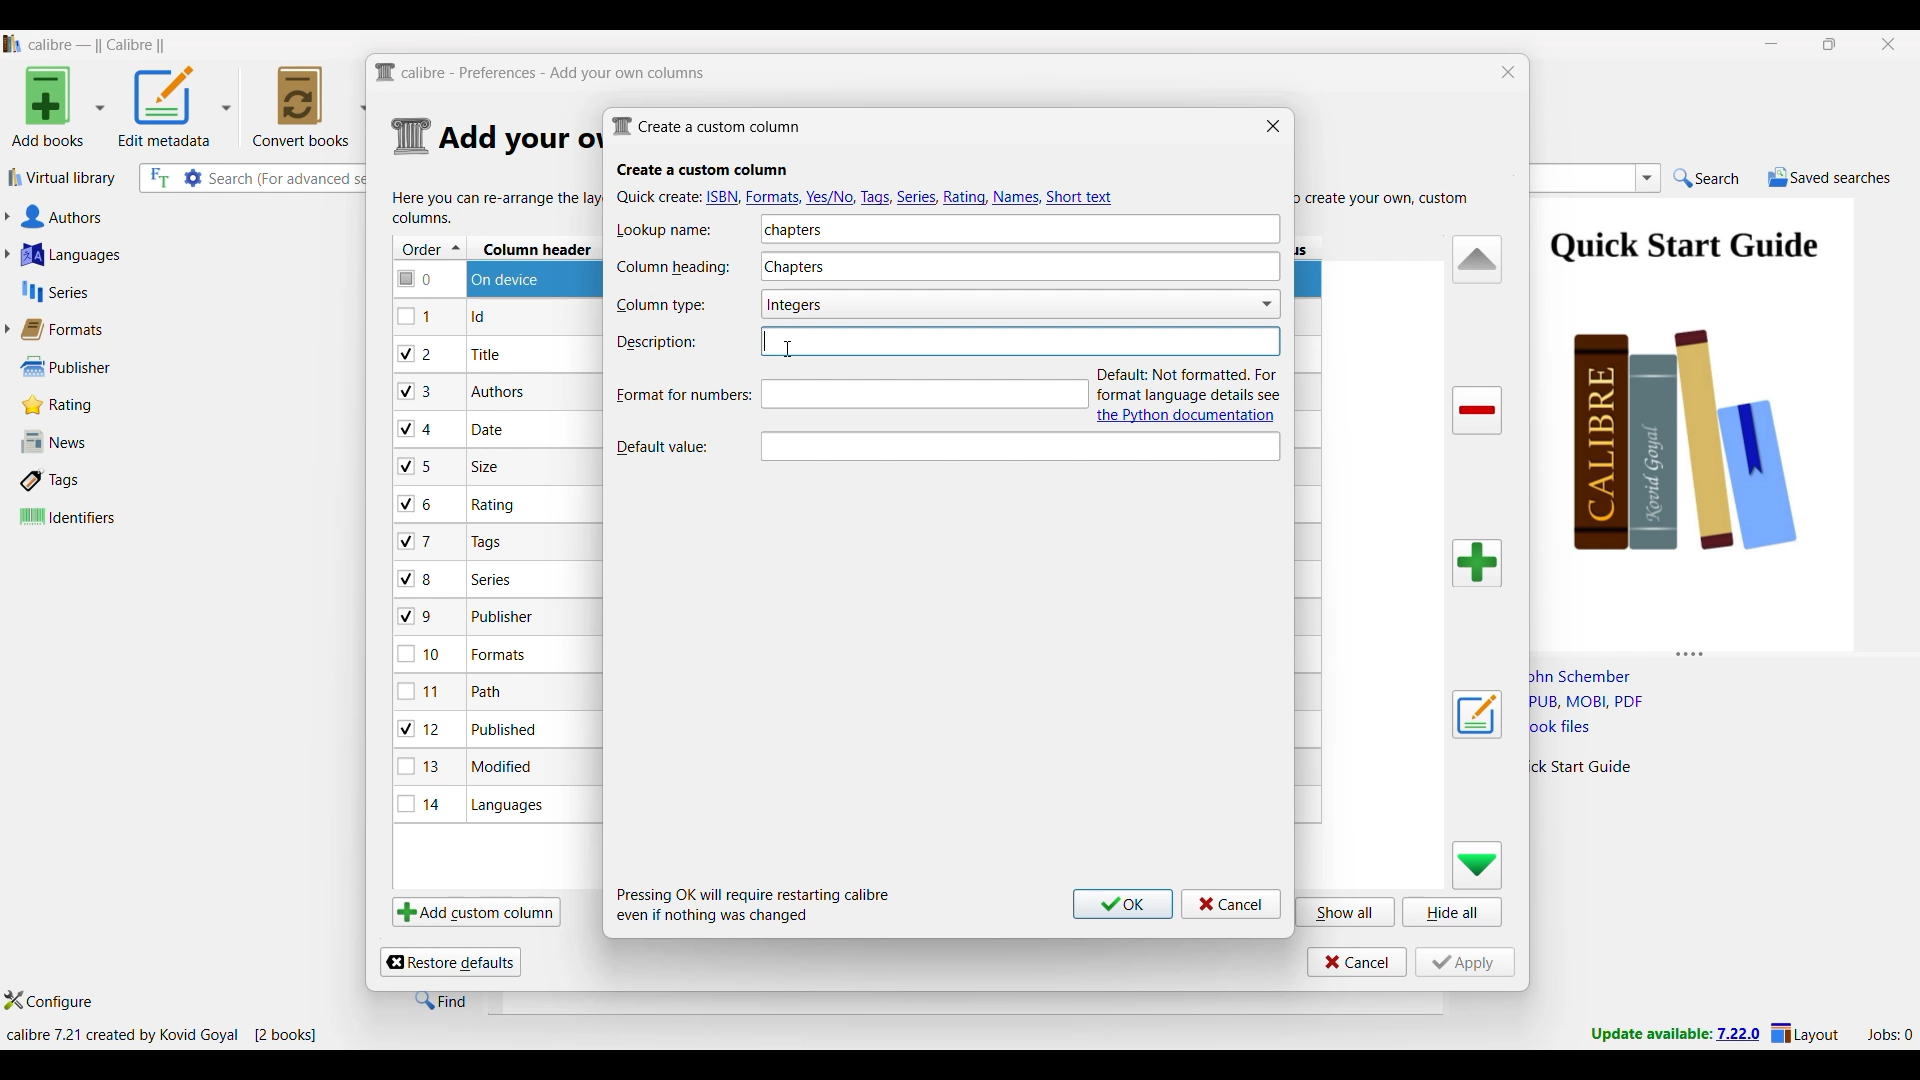  Describe the element at coordinates (416, 428) in the screenshot. I see `checkbox - 4` at that location.